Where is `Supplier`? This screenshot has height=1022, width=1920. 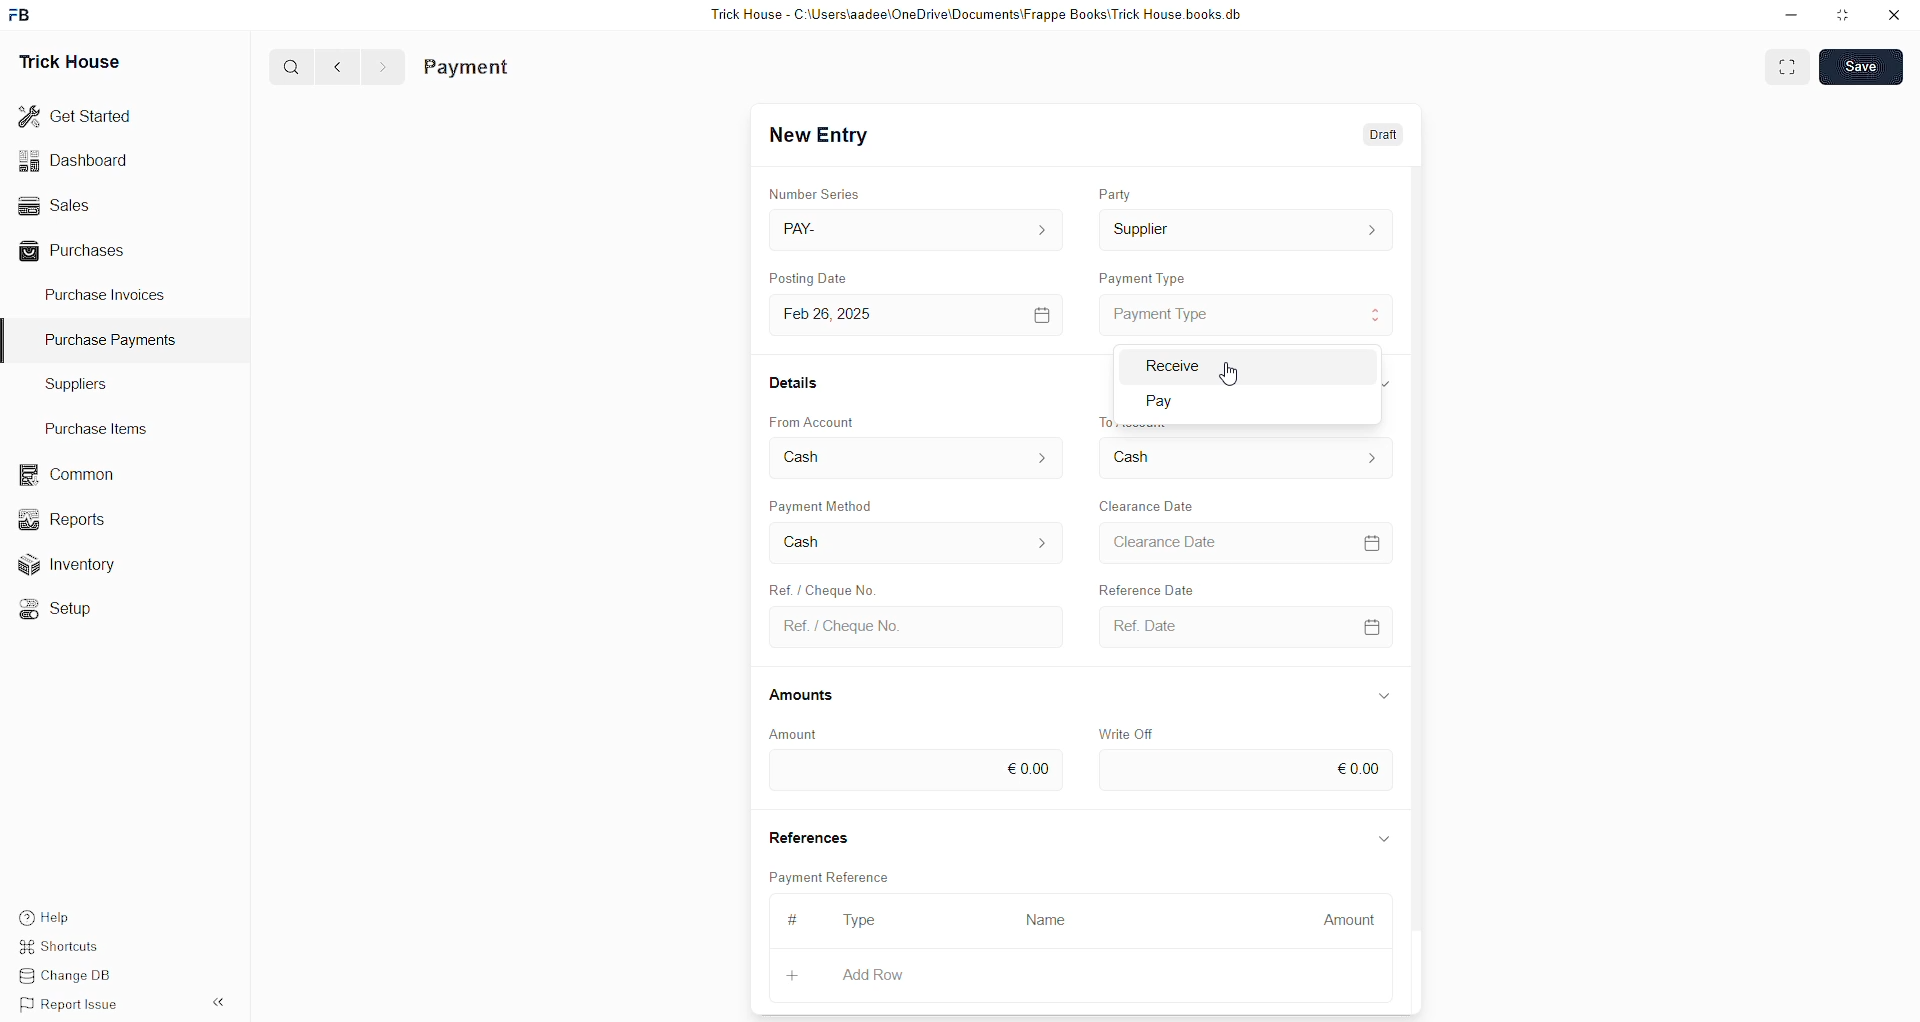 Supplier is located at coordinates (1245, 231).